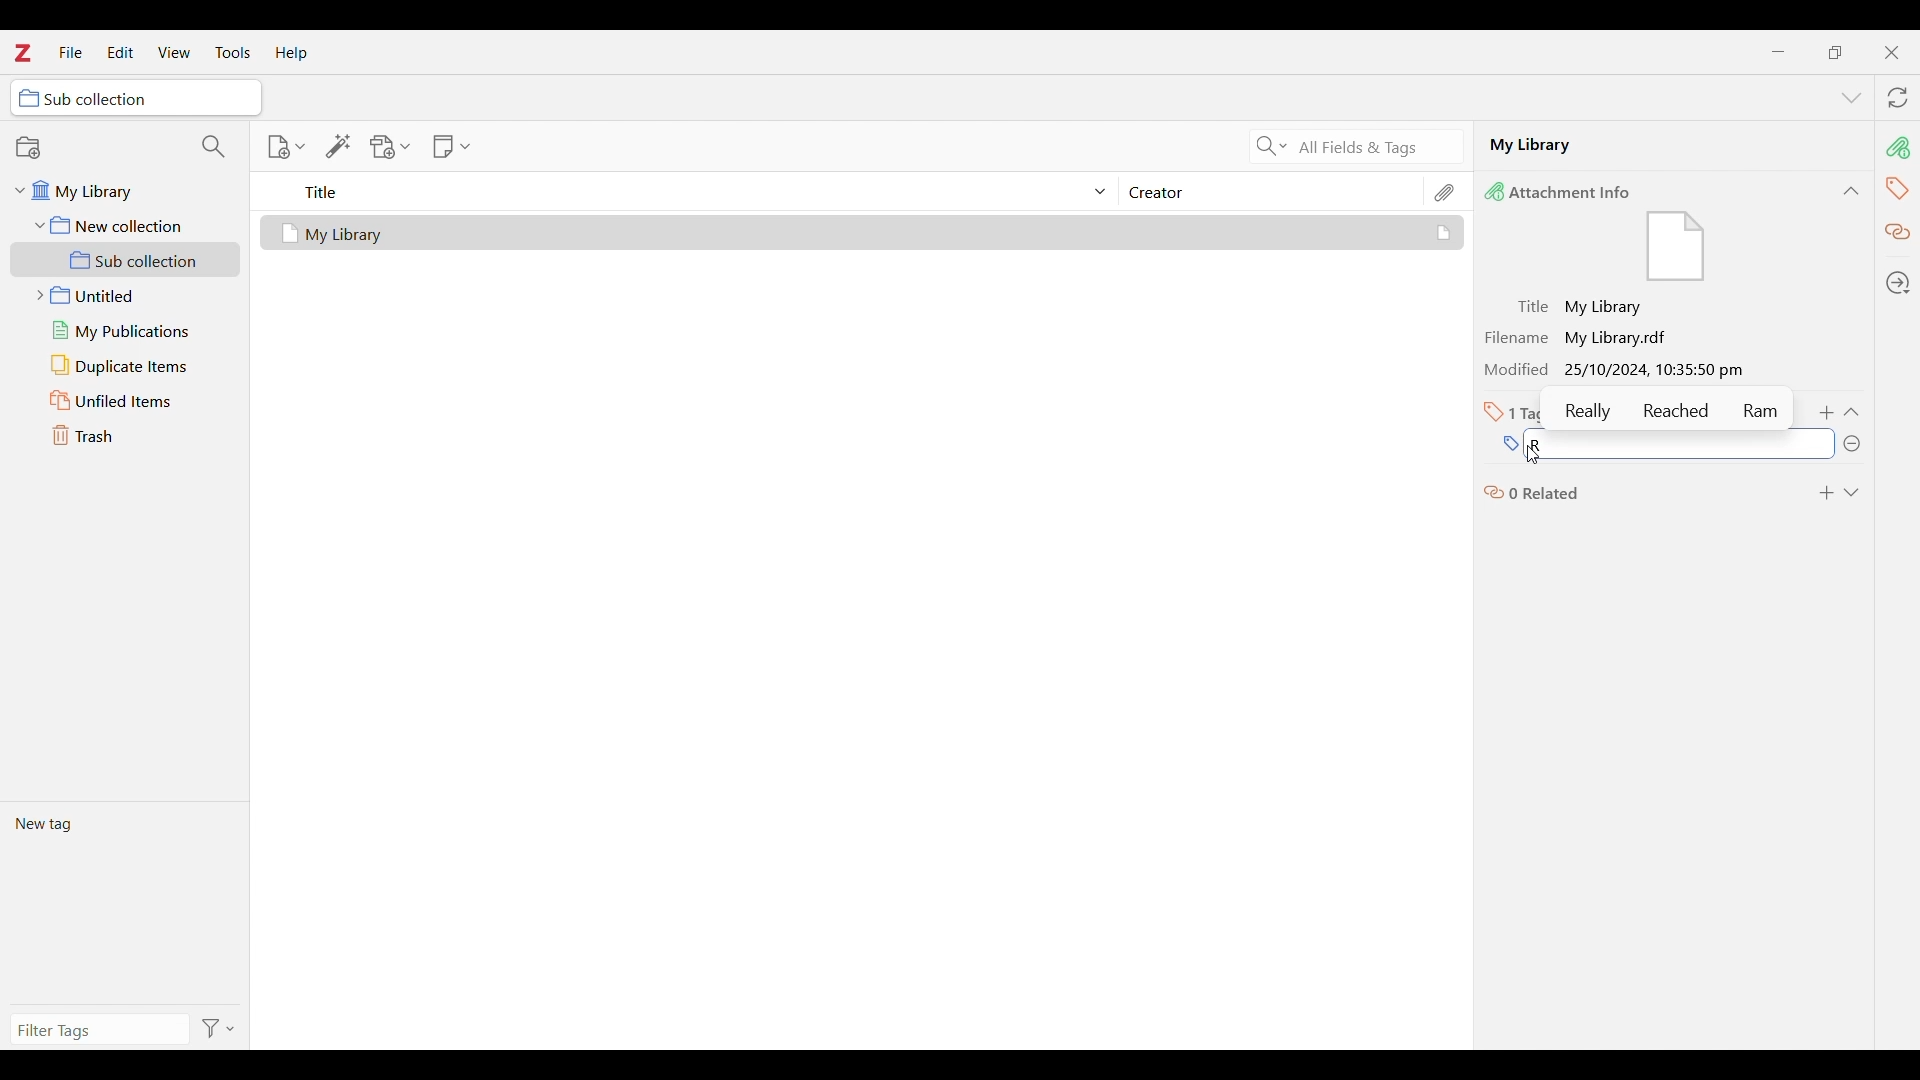 This screenshot has width=1920, height=1080. What do you see at coordinates (1899, 233) in the screenshot?
I see `Related` at bounding box center [1899, 233].